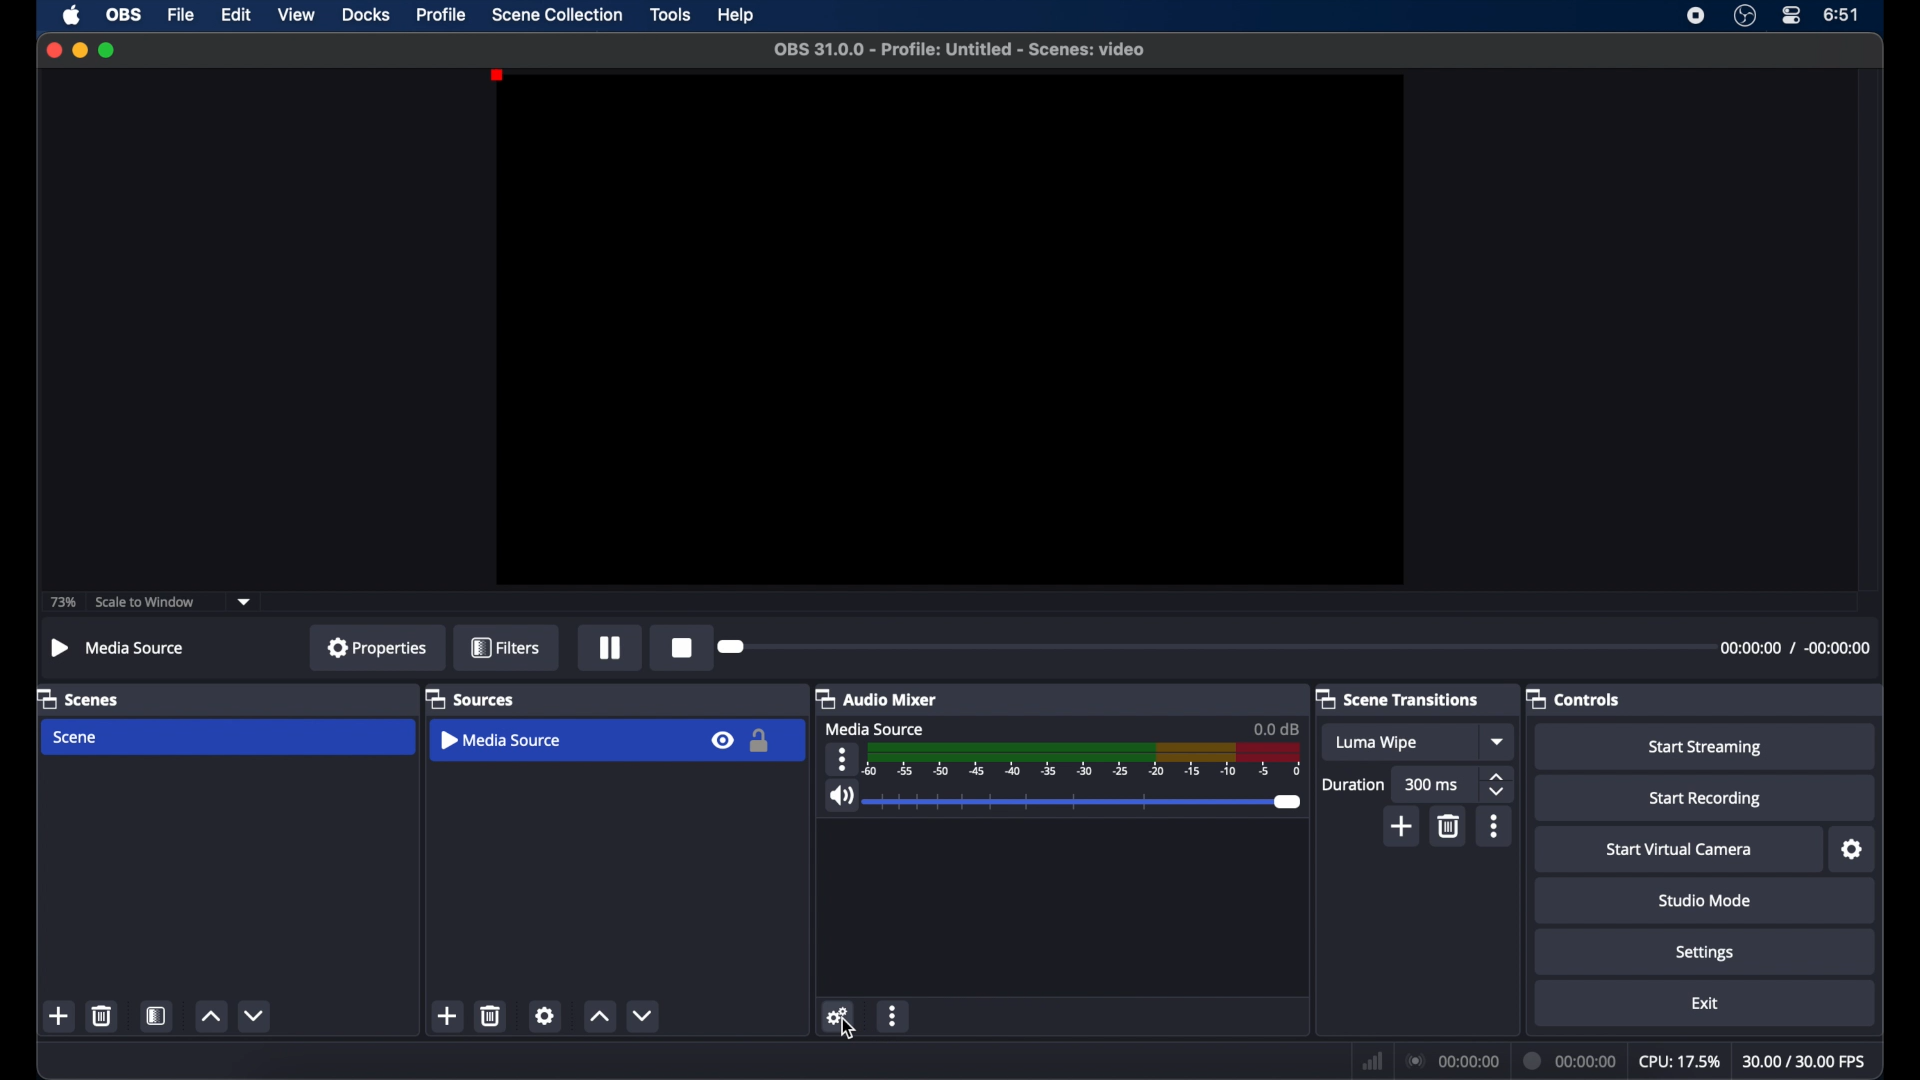 The height and width of the screenshot is (1080, 1920). What do you see at coordinates (761, 741) in the screenshot?
I see `lock` at bounding box center [761, 741].